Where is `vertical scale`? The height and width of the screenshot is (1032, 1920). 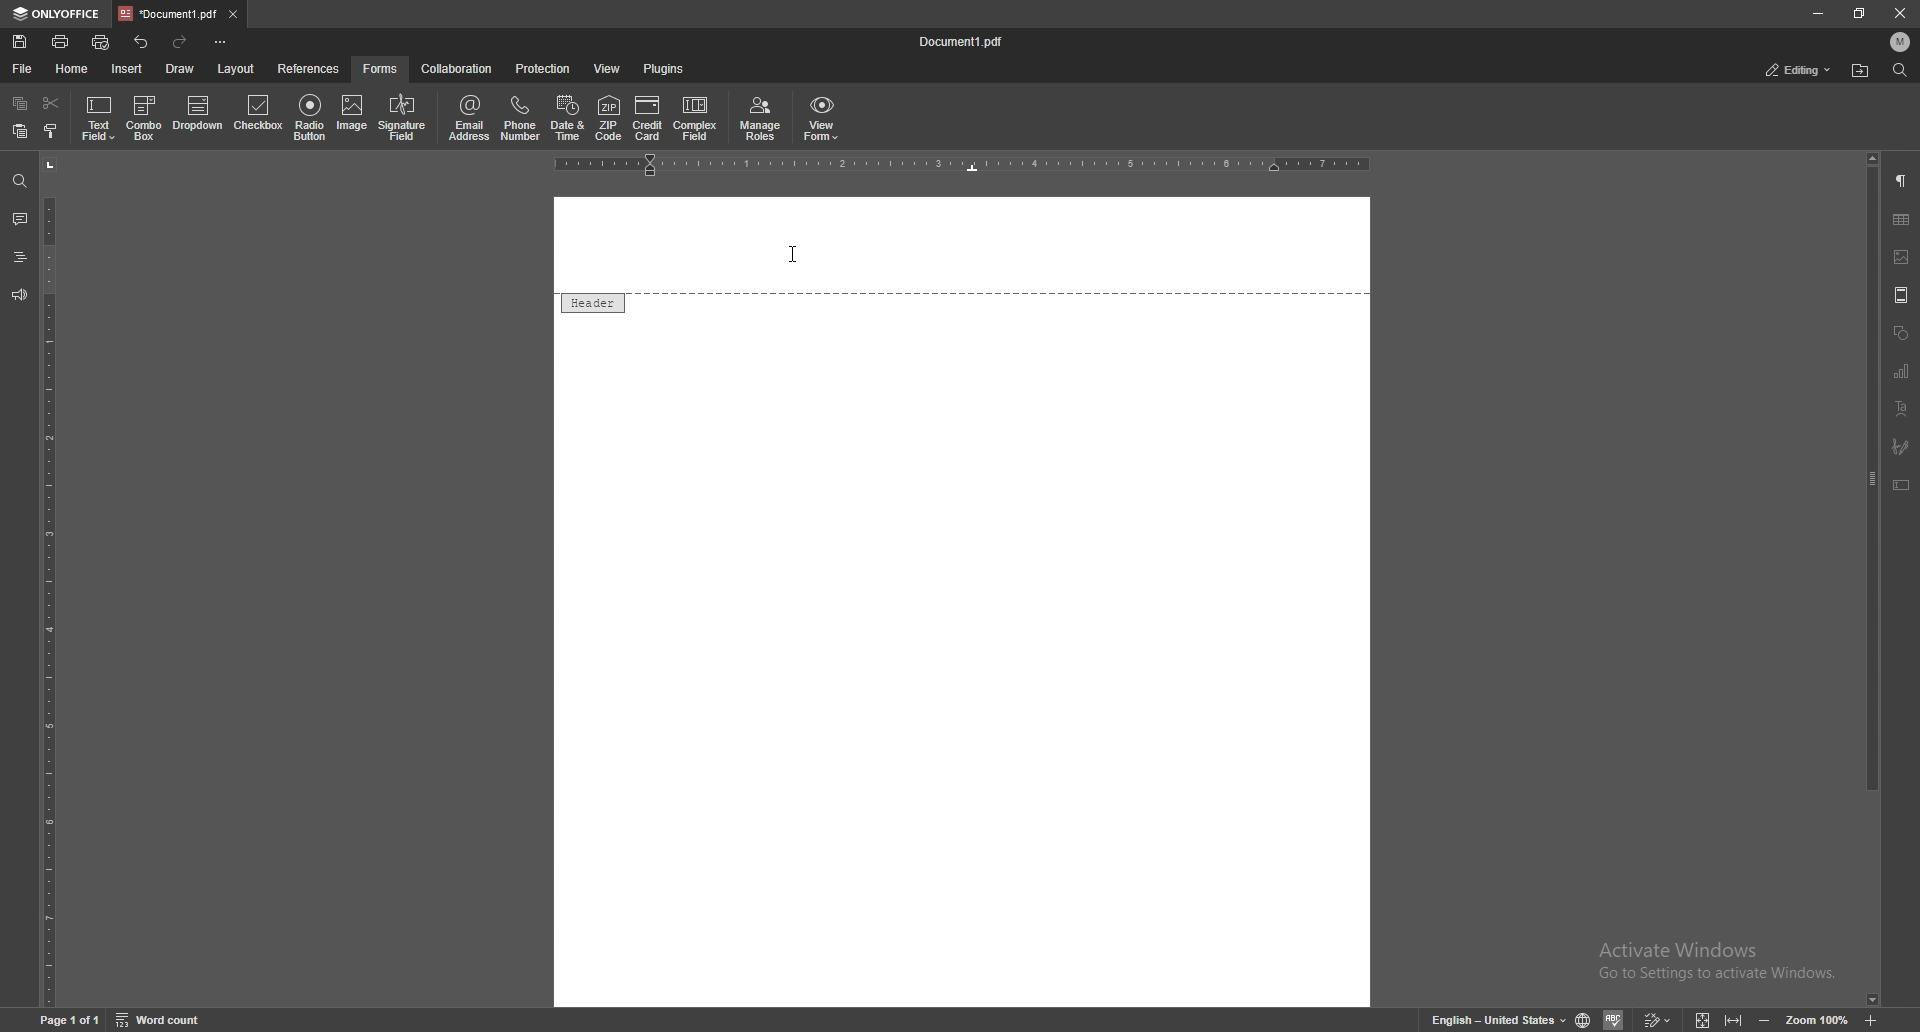 vertical scale is located at coordinates (46, 583).